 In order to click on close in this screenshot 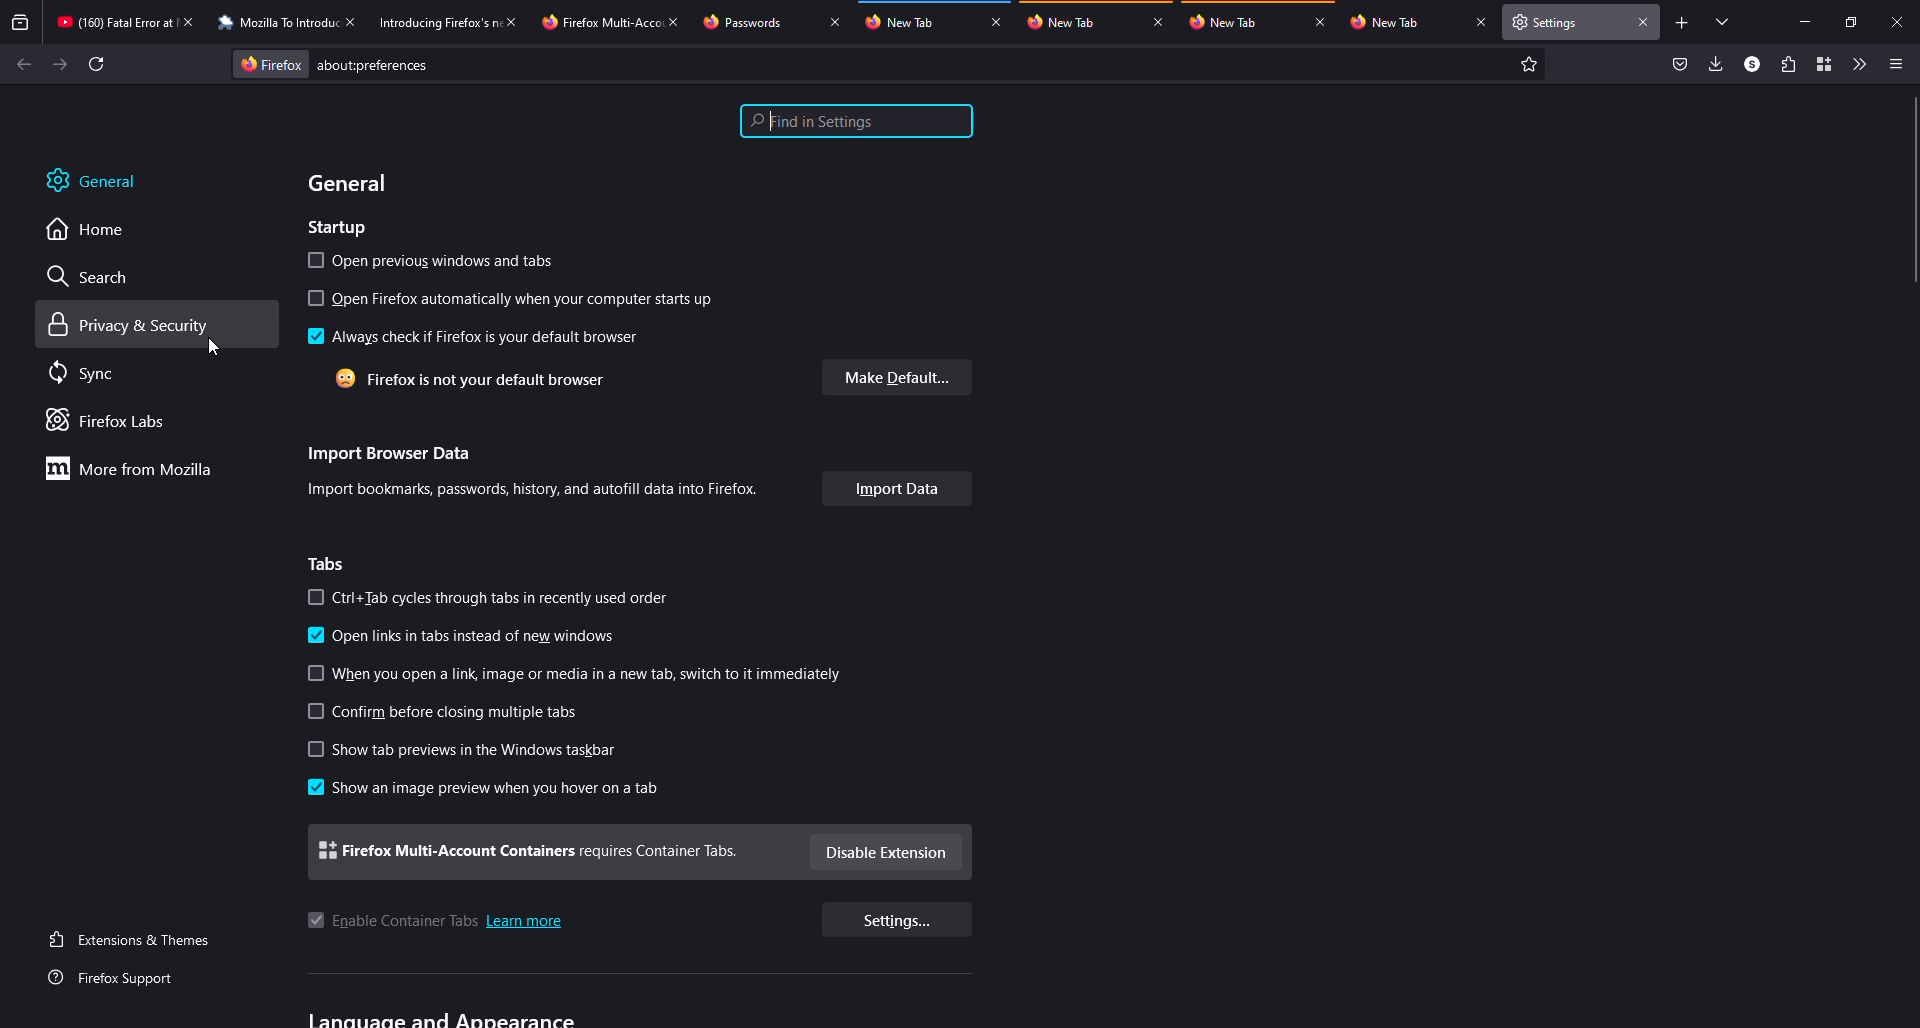, I will do `click(1479, 22)`.